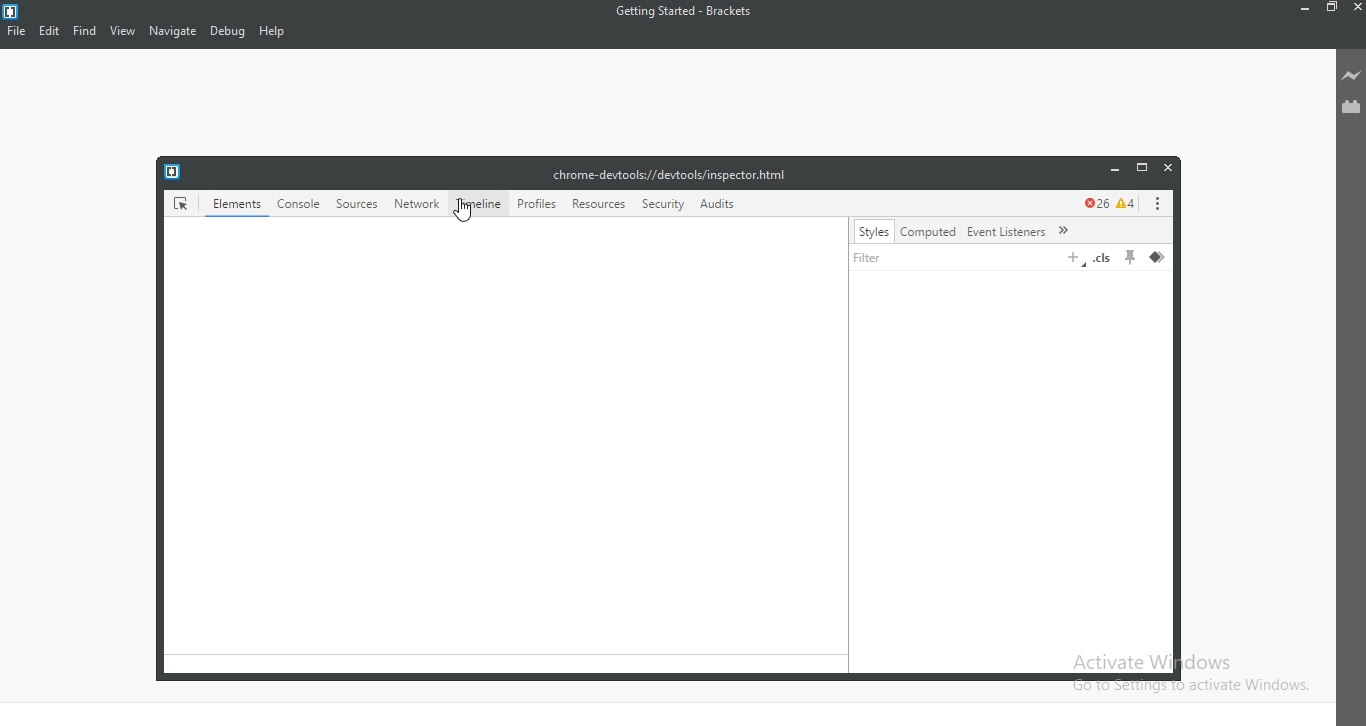  What do you see at coordinates (1158, 259) in the screenshot?
I see `layer` at bounding box center [1158, 259].